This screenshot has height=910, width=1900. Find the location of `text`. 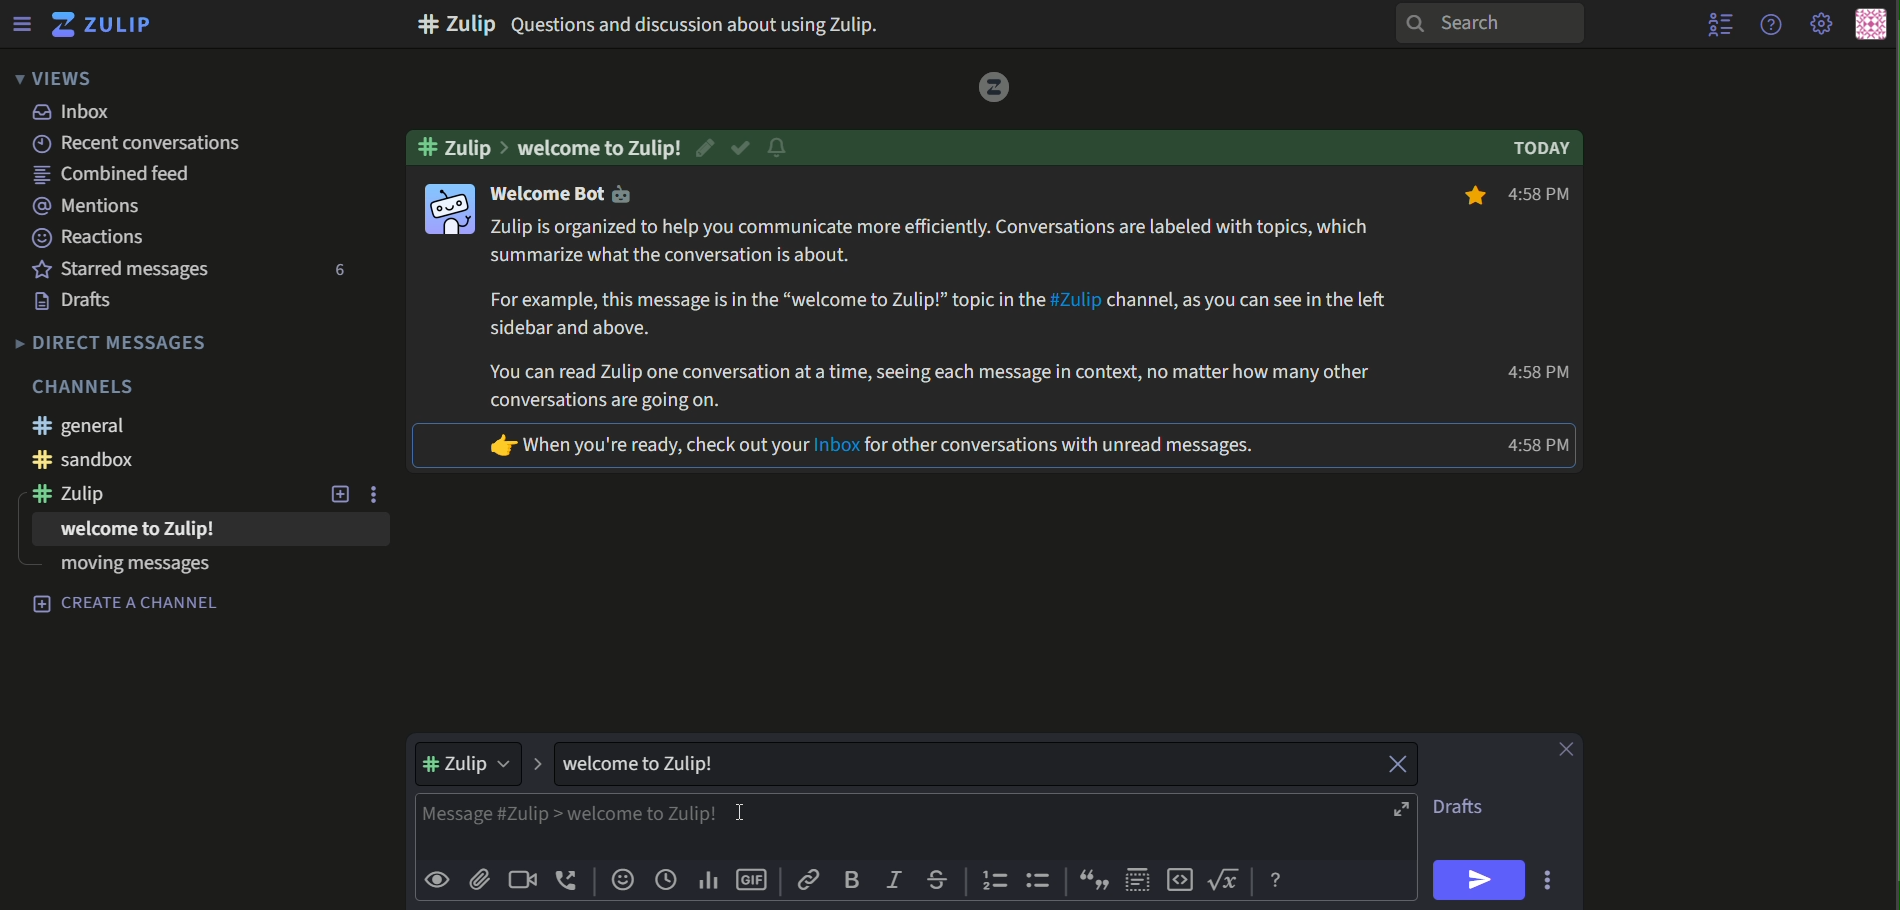

text is located at coordinates (1538, 374).